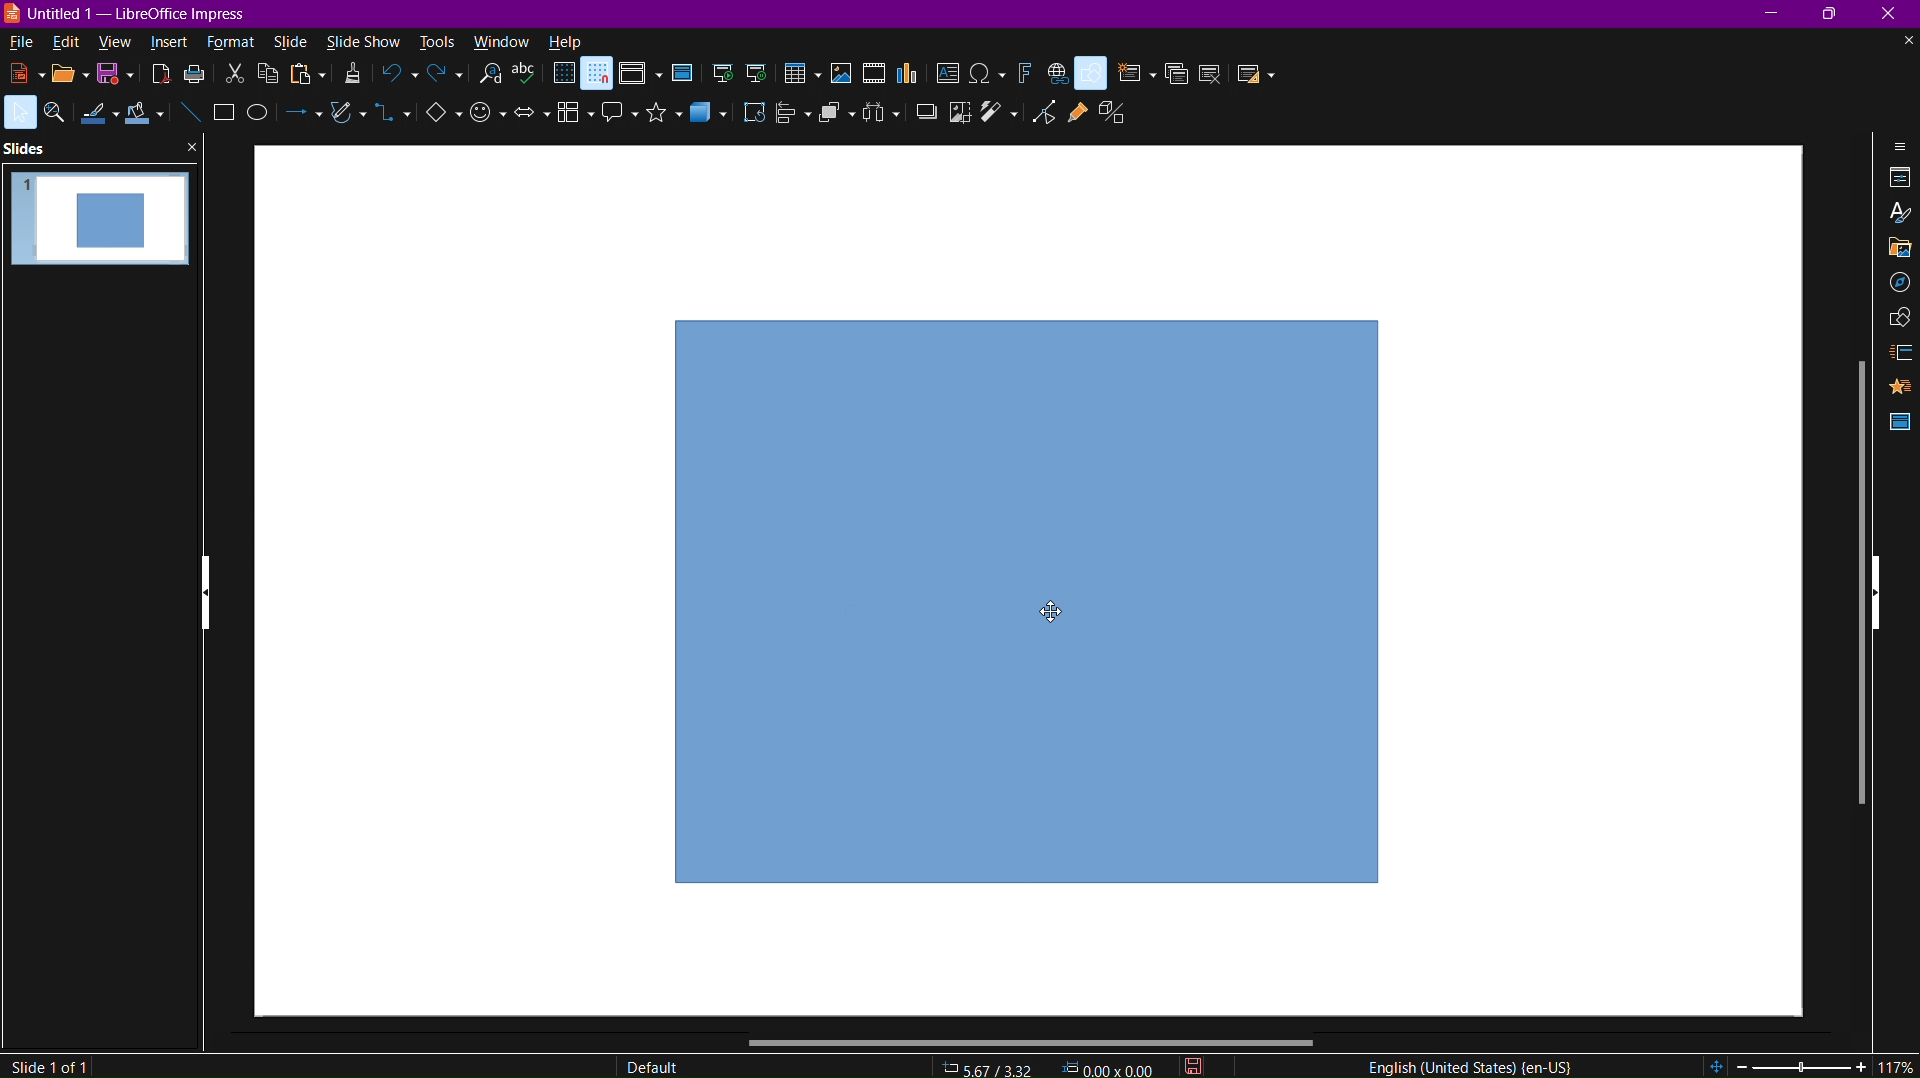 The image size is (1920, 1078). I want to click on Arrange, so click(835, 119).